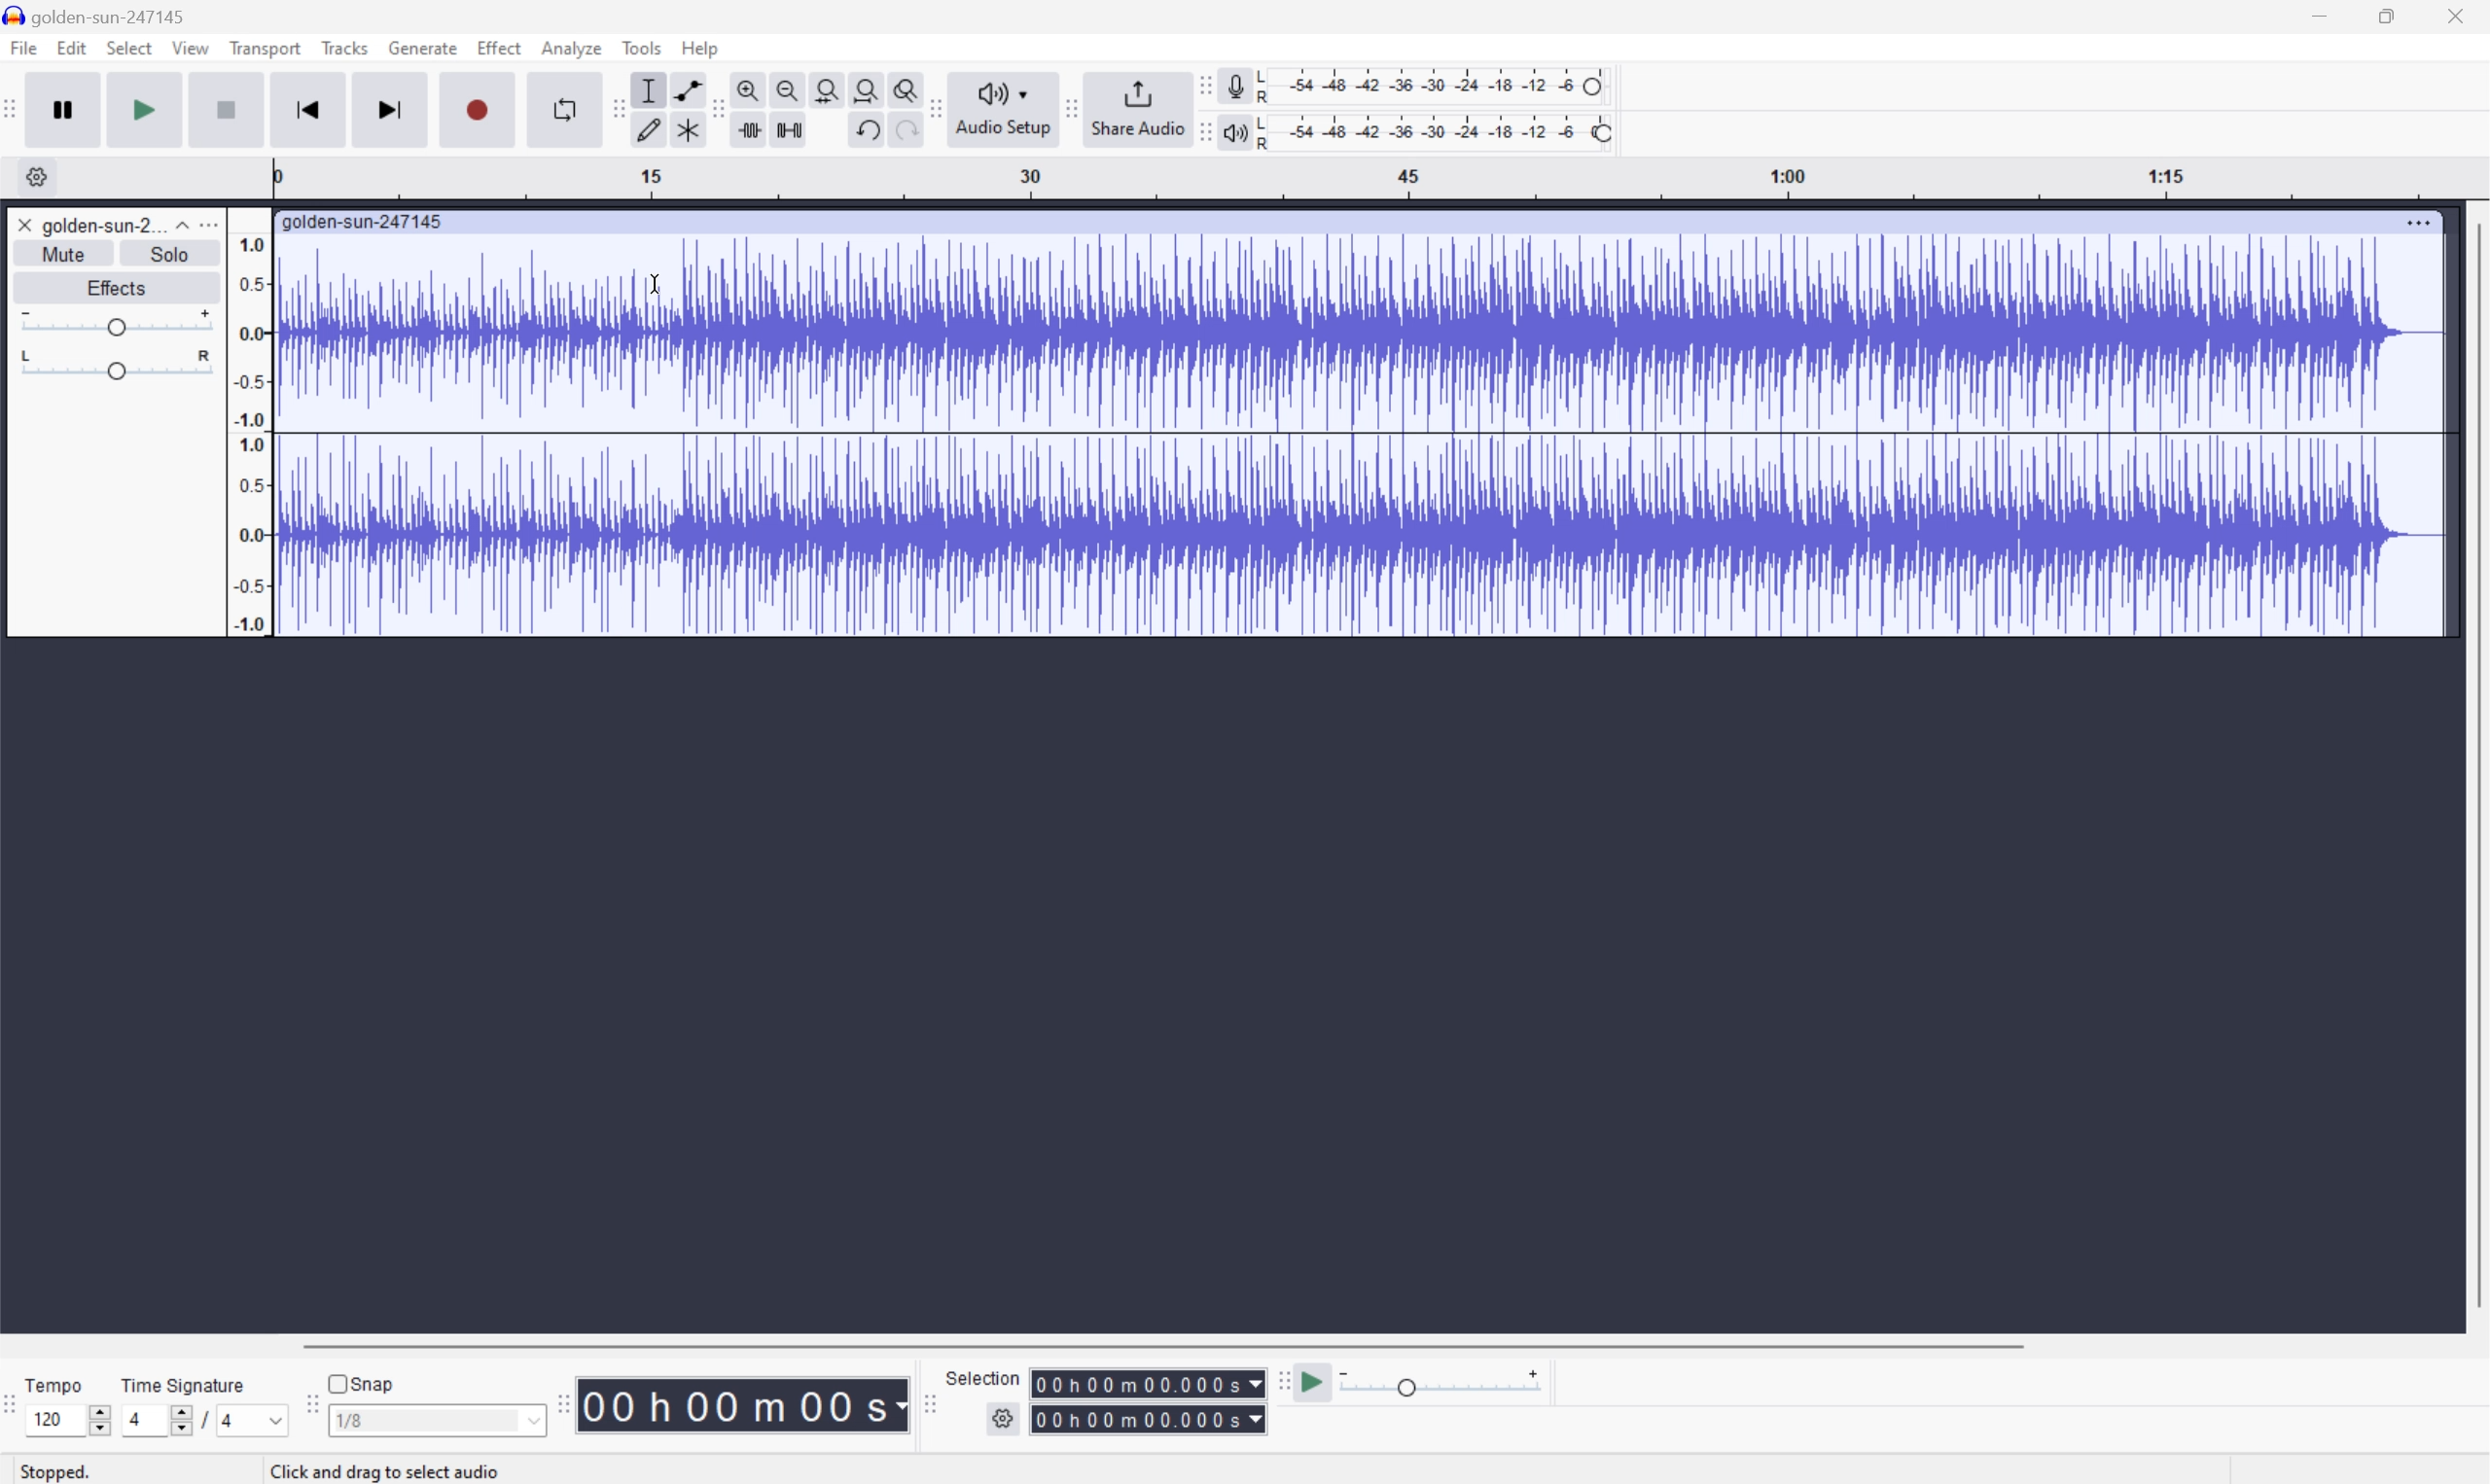  What do you see at coordinates (556, 1399) in the screenshot?
I see `Audacity Time toolbar` at bounding box center [556, 1399].